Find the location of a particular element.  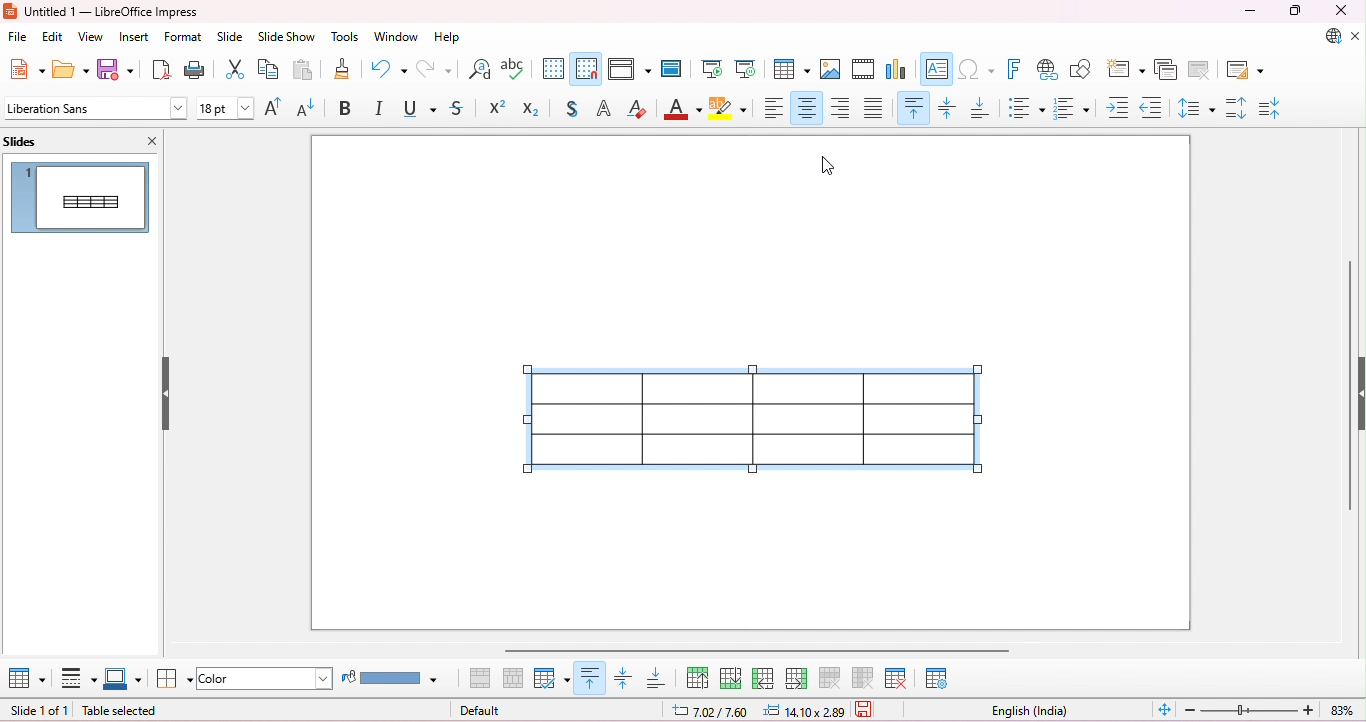

new is located at coordinates (27, 69).